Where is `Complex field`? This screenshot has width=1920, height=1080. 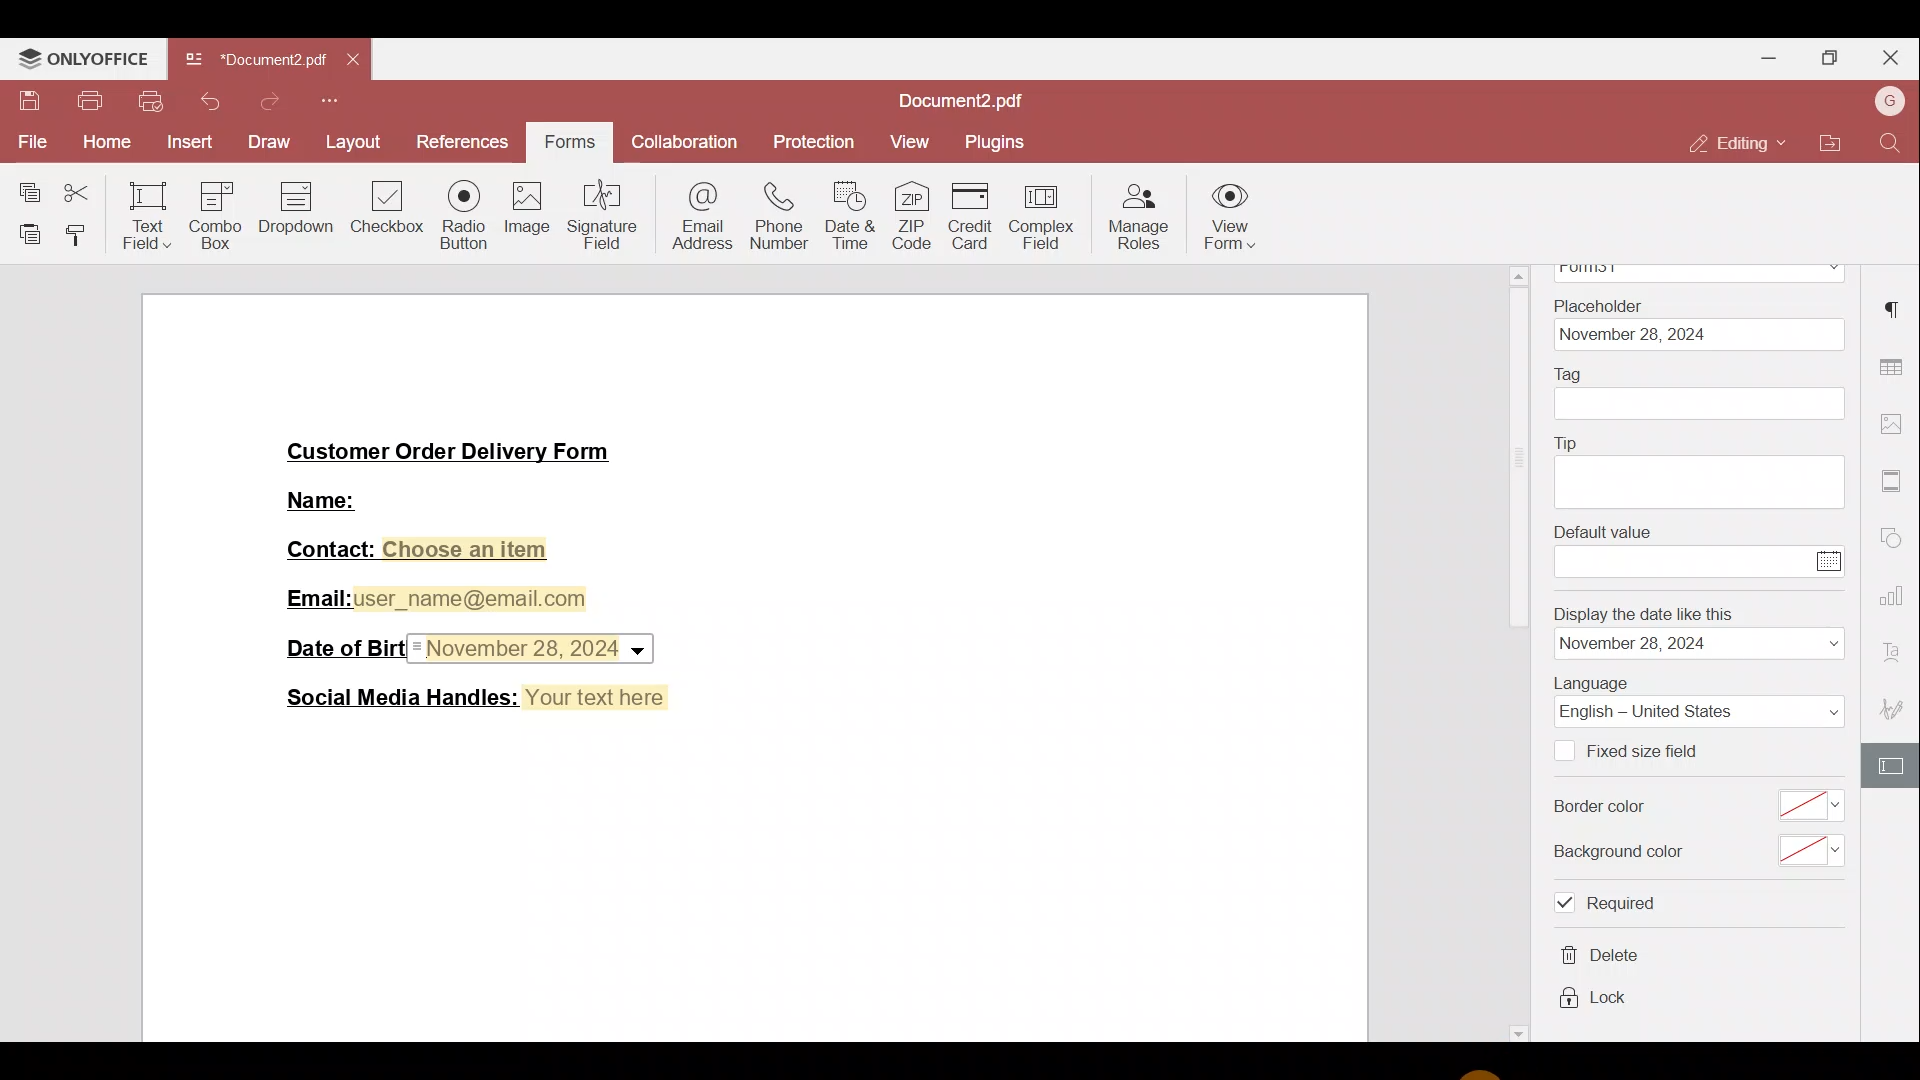 Complex field is located at coordinates (1043, 218).